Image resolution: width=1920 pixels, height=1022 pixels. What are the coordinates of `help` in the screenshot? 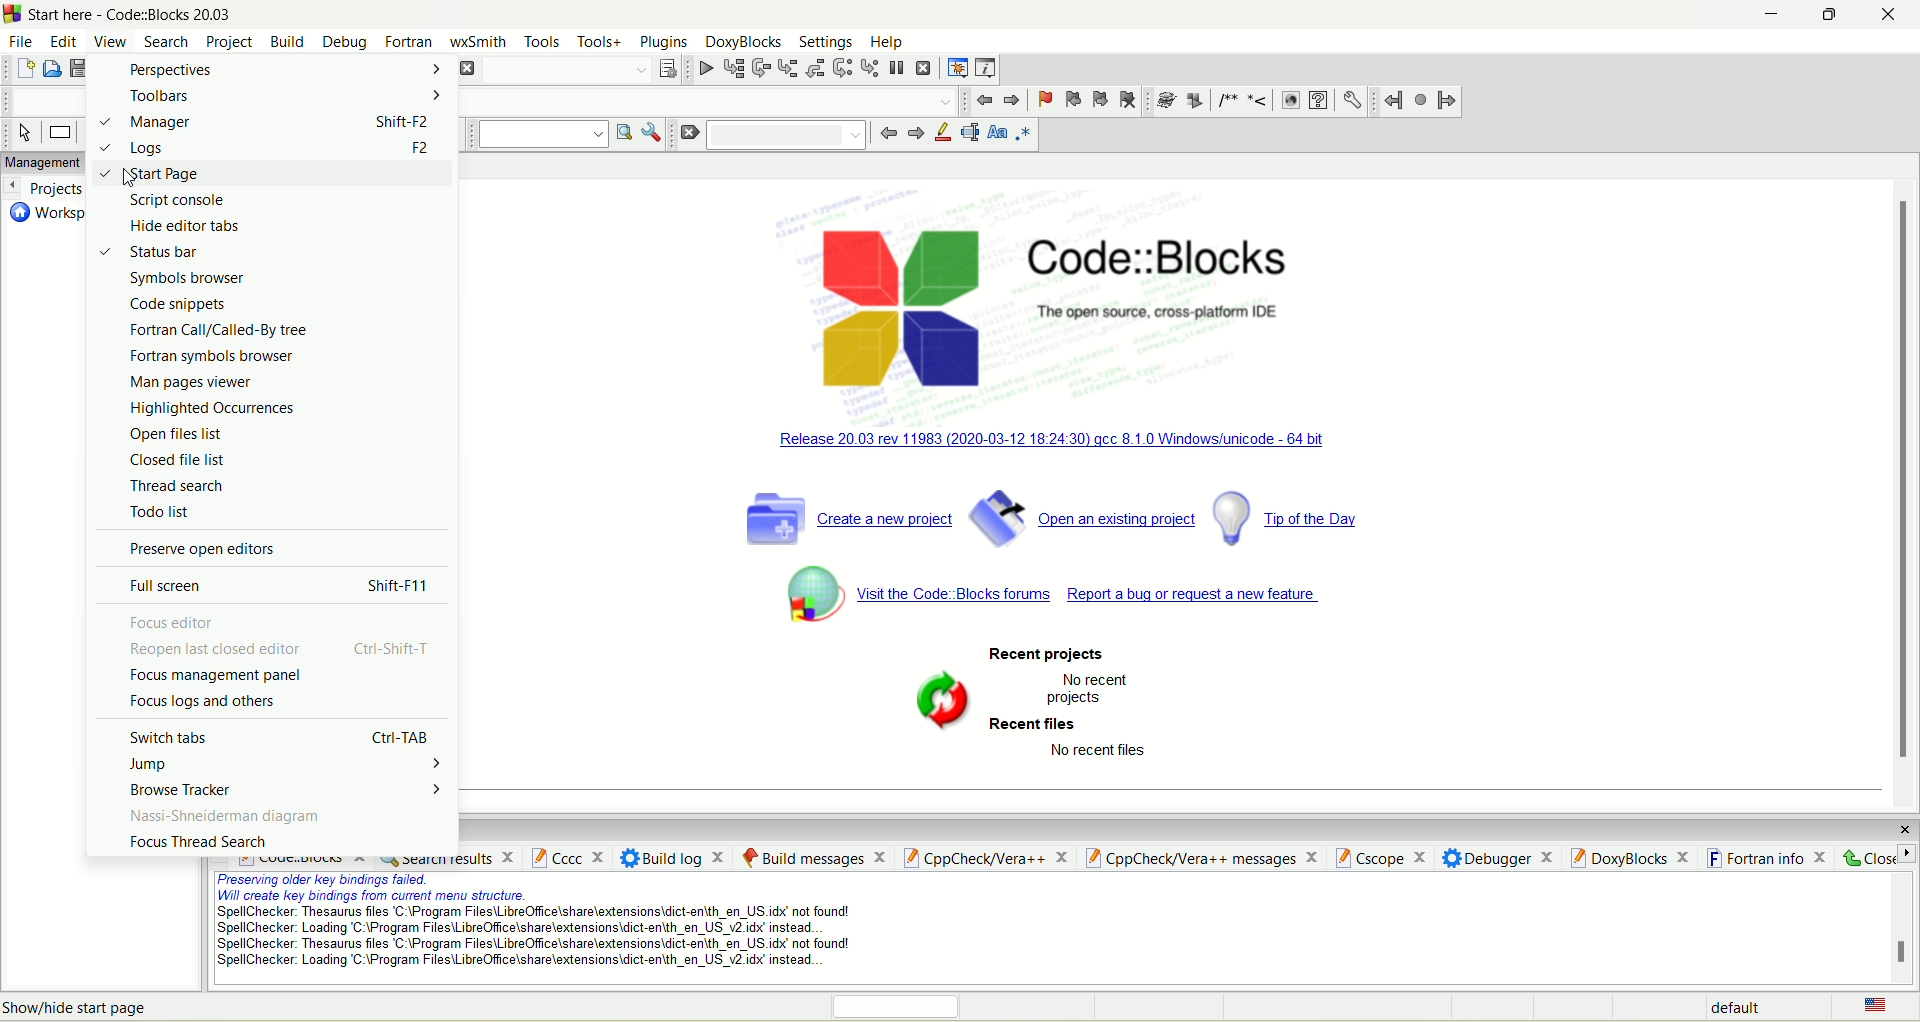 It's located at (1319, 101).